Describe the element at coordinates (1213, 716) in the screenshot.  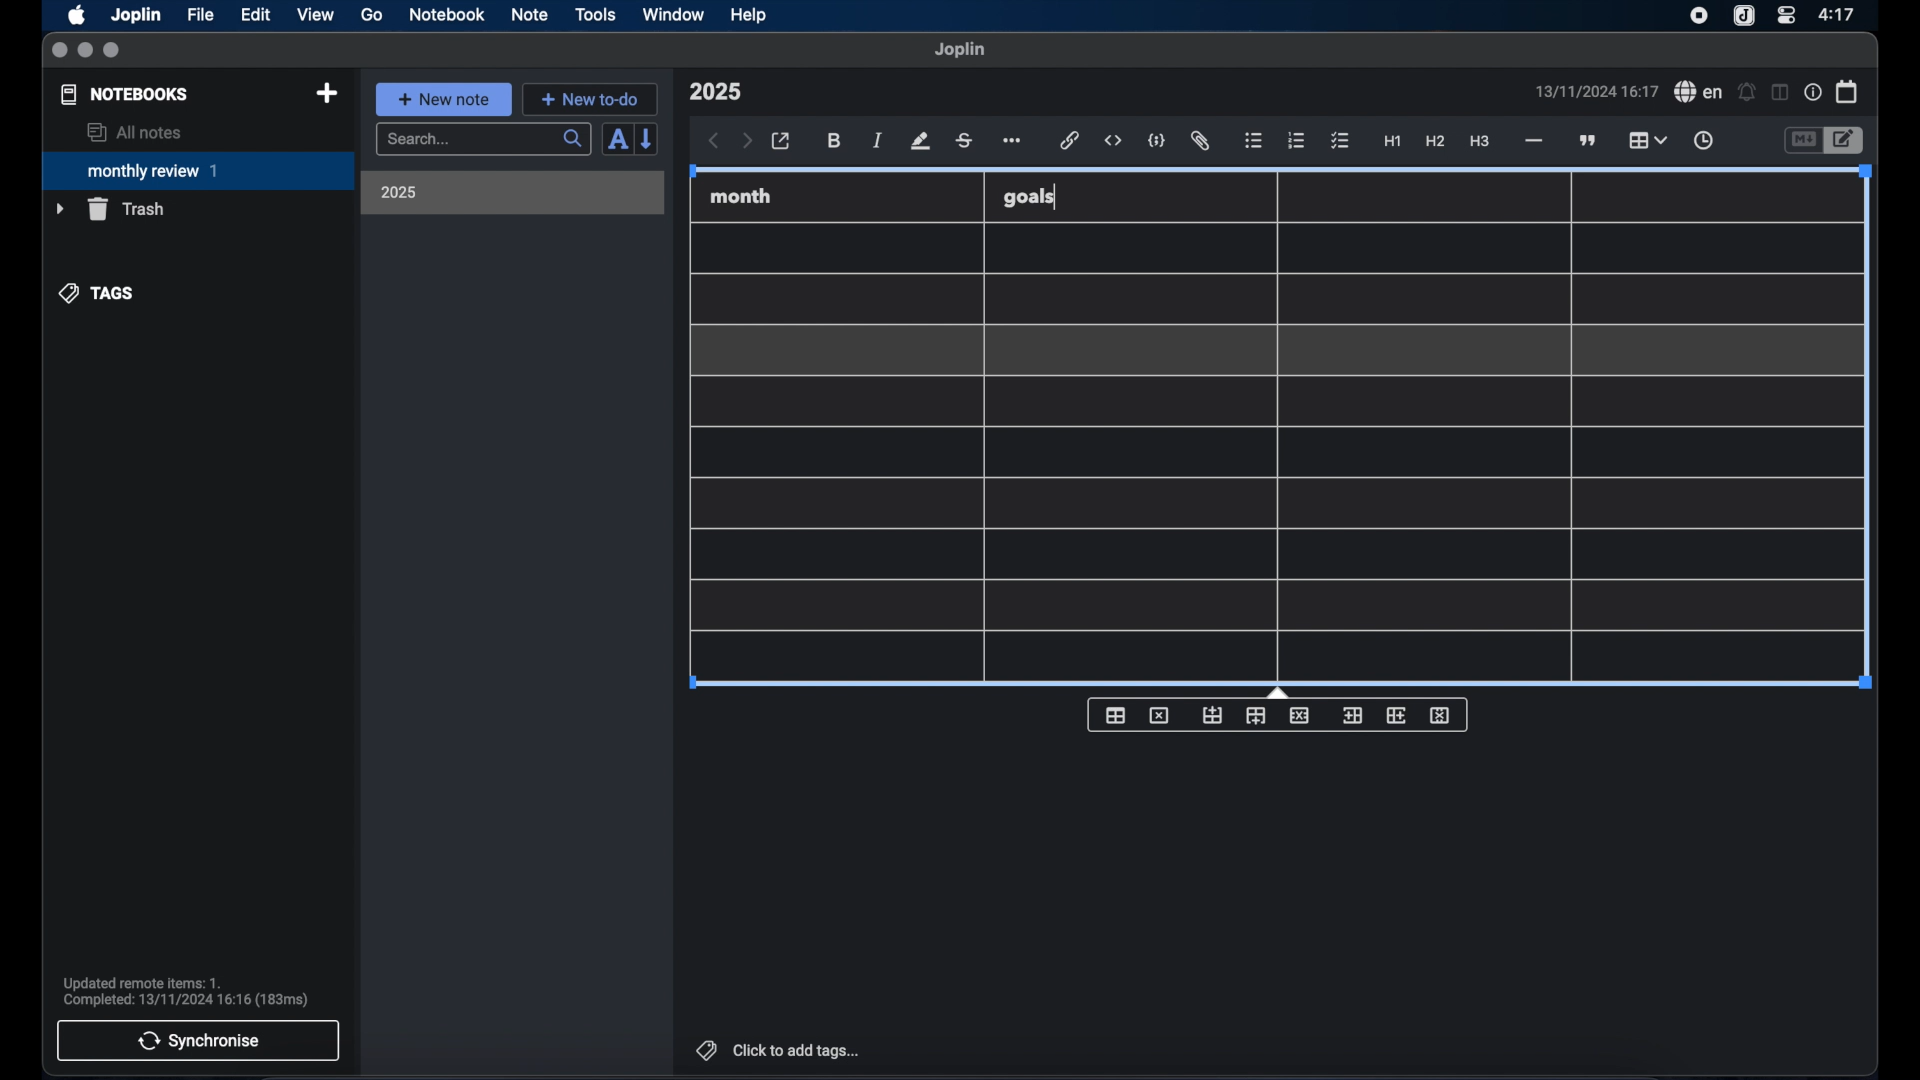
I see `insert row before` at that location.